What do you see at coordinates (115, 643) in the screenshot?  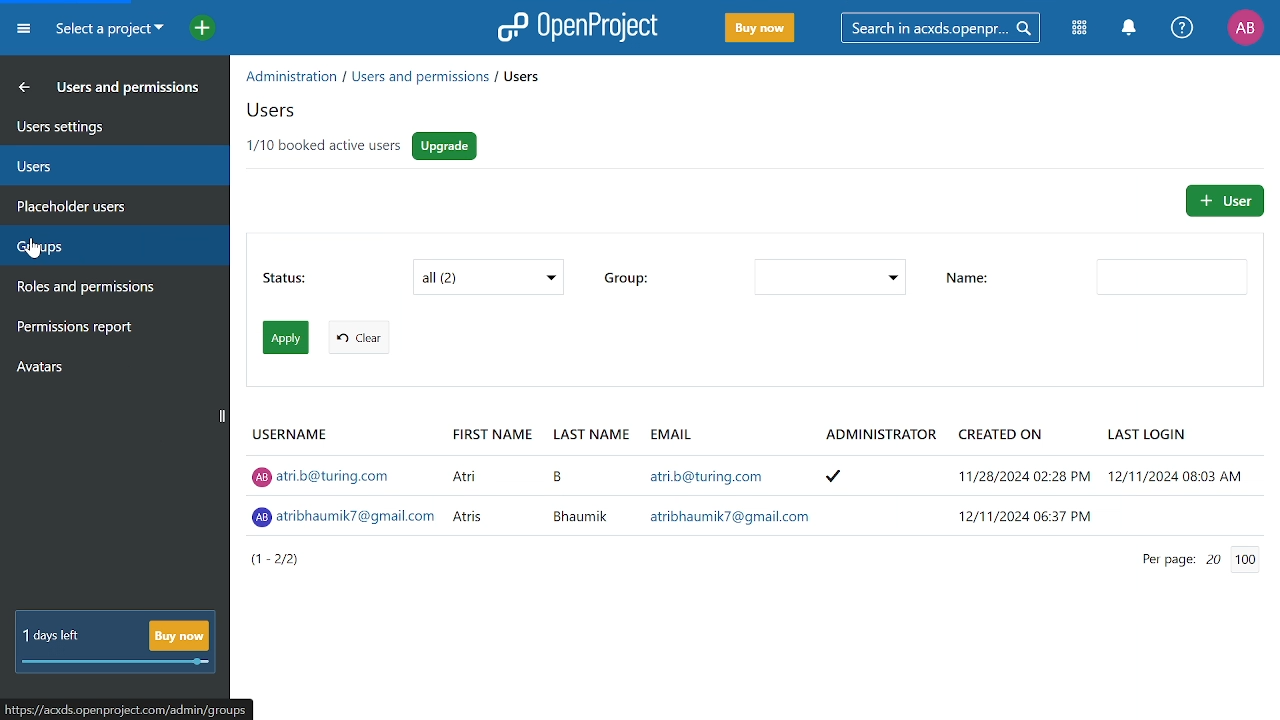 I see `! day left Buy now` at bounding box center [115, 643].